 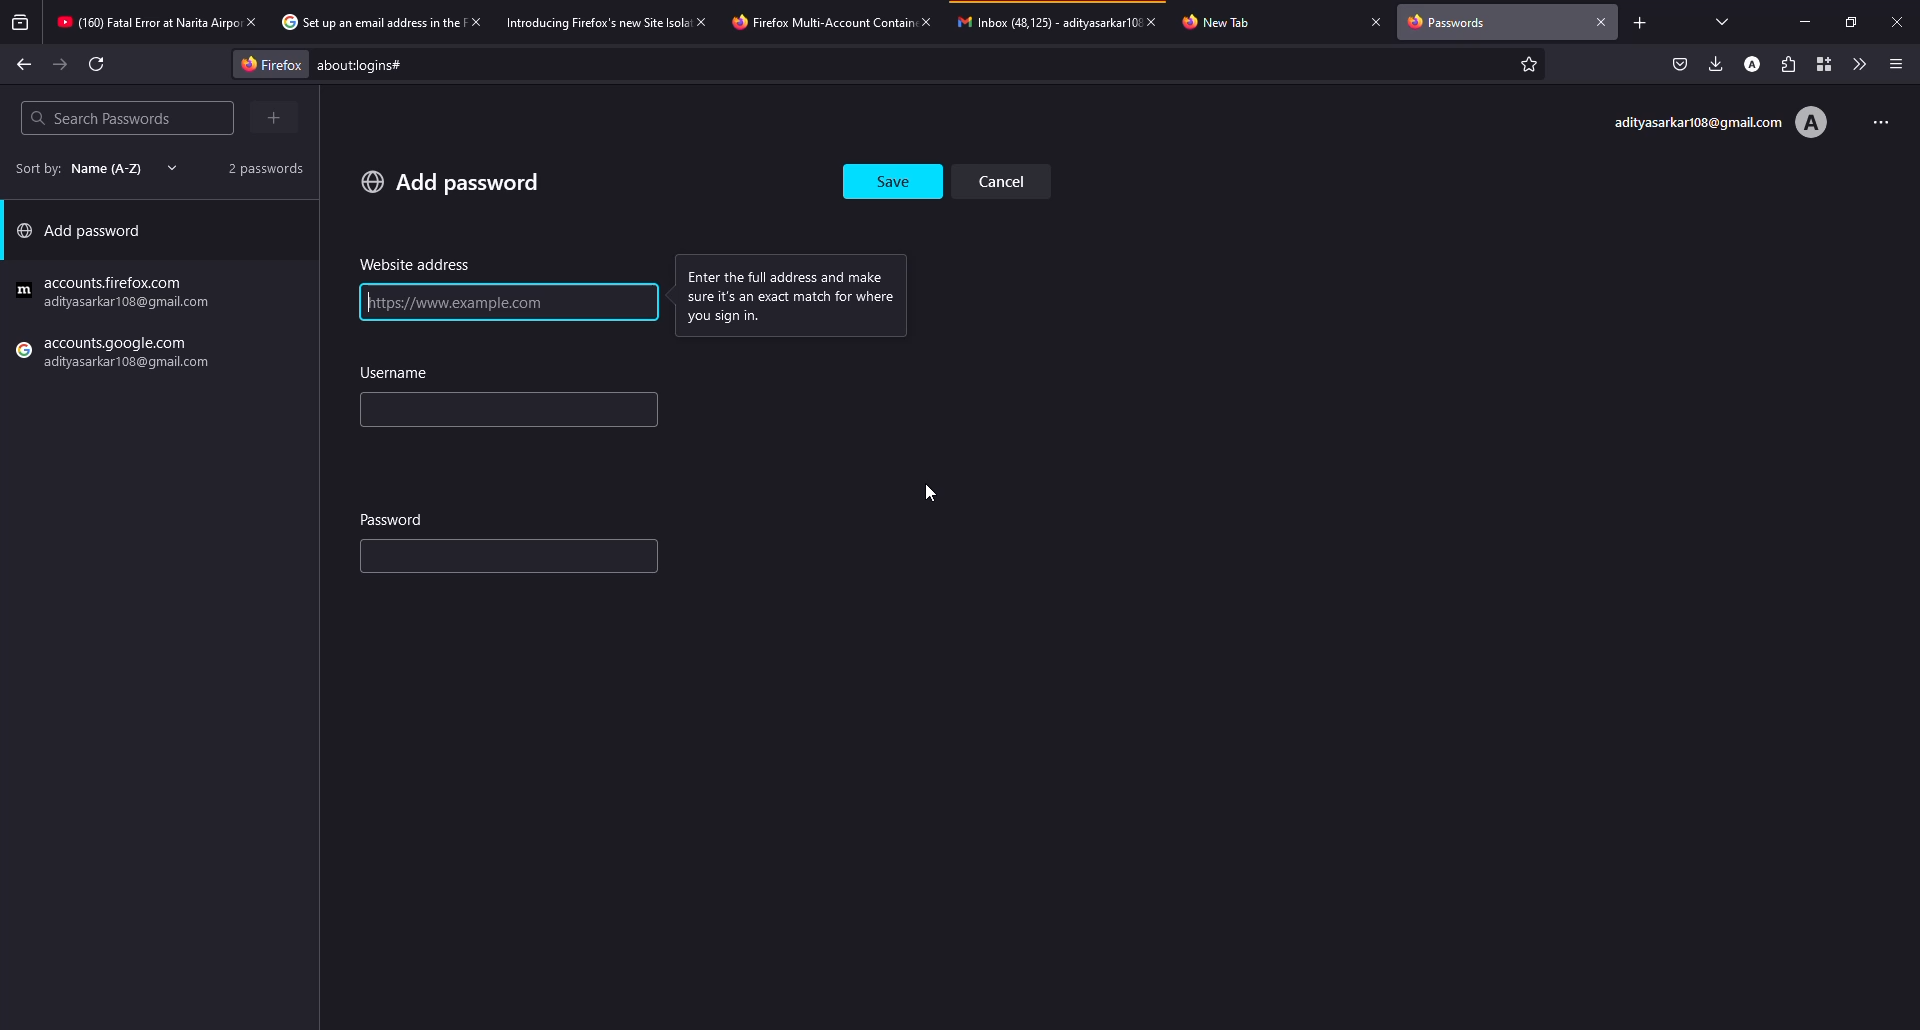 I want to click on firefox, so click(x=117, y=355).